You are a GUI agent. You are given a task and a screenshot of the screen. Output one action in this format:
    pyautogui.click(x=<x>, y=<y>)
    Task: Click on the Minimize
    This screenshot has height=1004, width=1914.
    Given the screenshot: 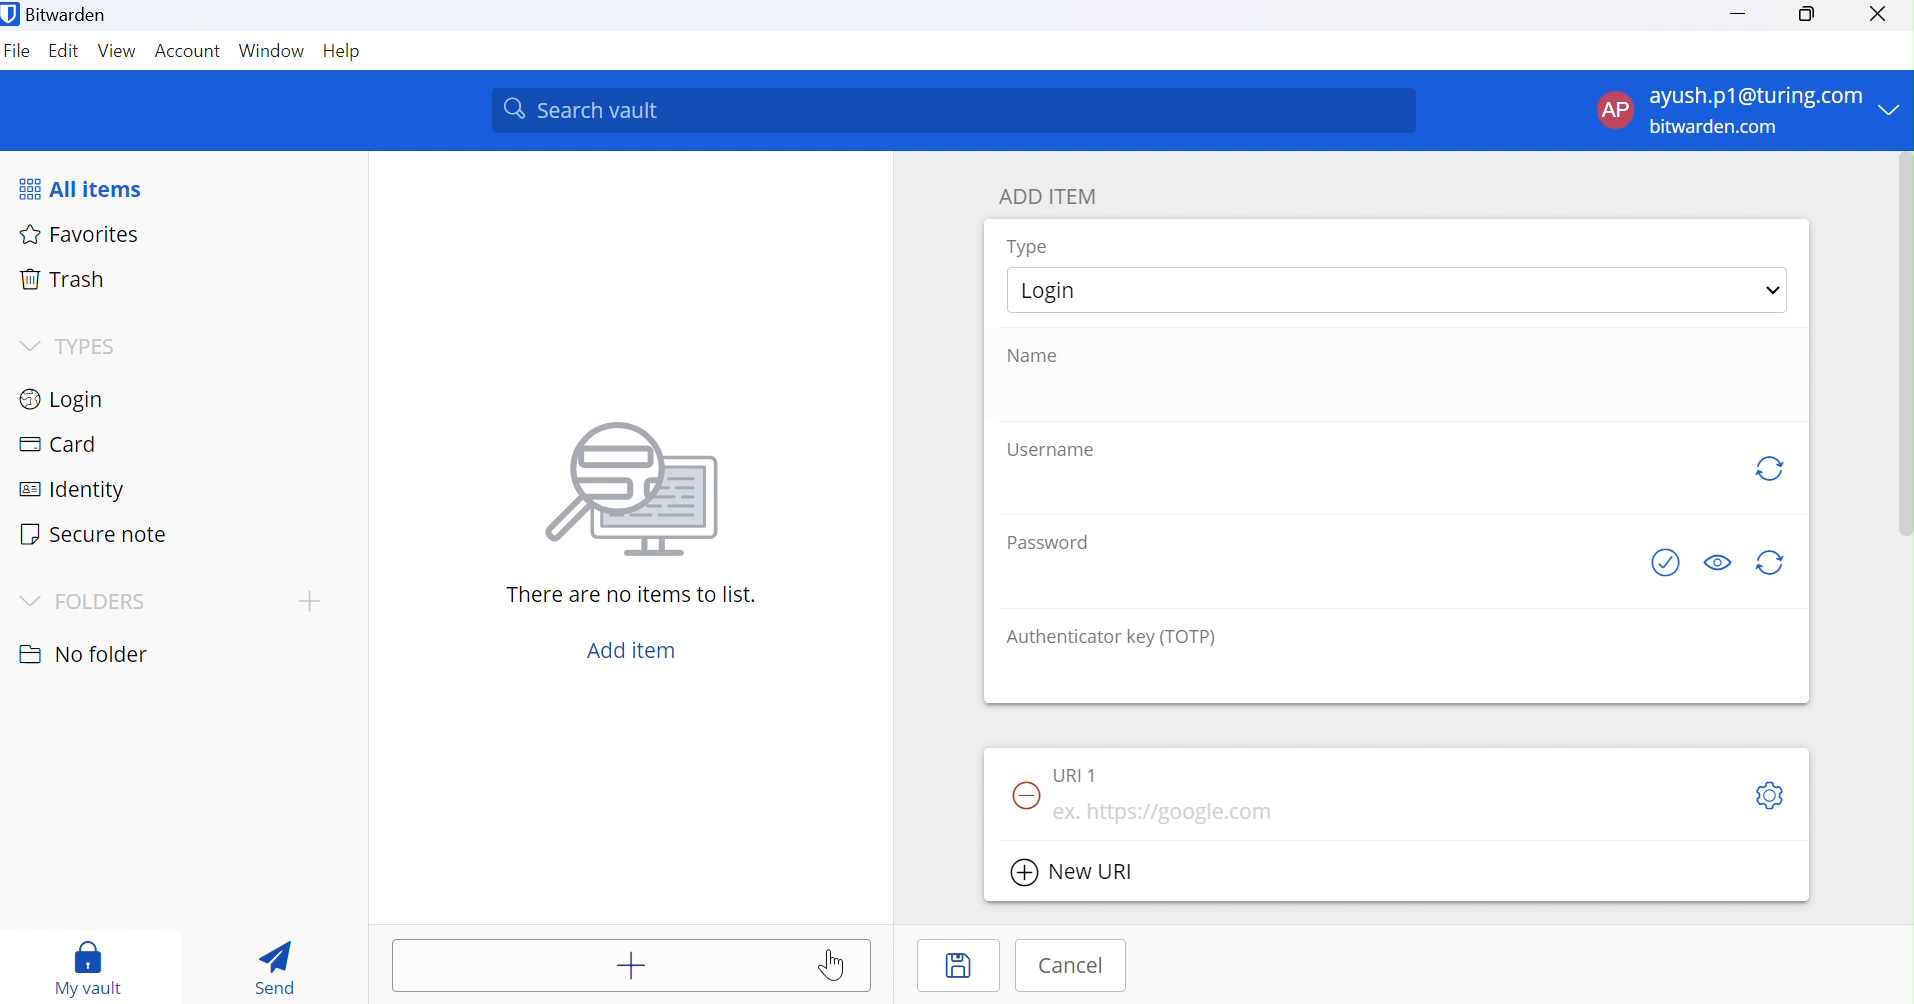 What is the action you would take?
    pyautogui.click(x=1739, y=14)
    